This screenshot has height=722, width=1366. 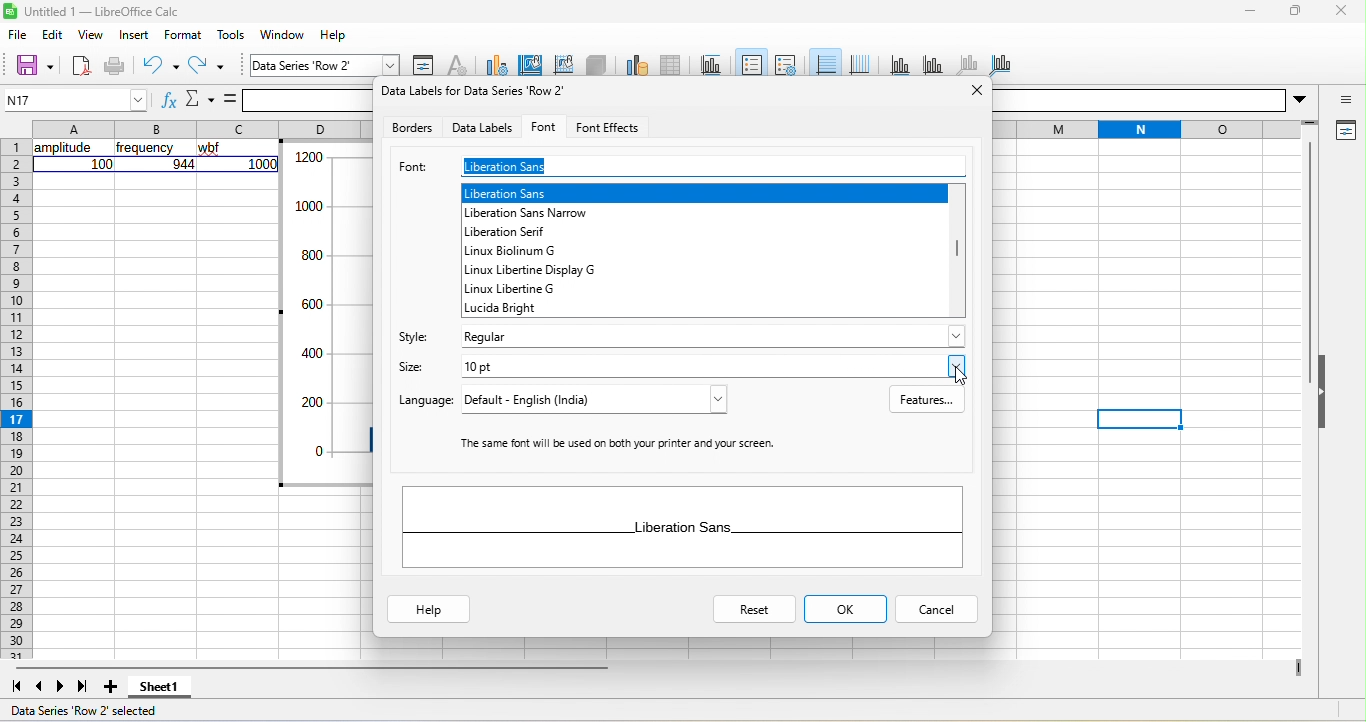 What do you see at coordinates (409, 334) in the screenshot?
I see `style` at bounding box center [409, 334].